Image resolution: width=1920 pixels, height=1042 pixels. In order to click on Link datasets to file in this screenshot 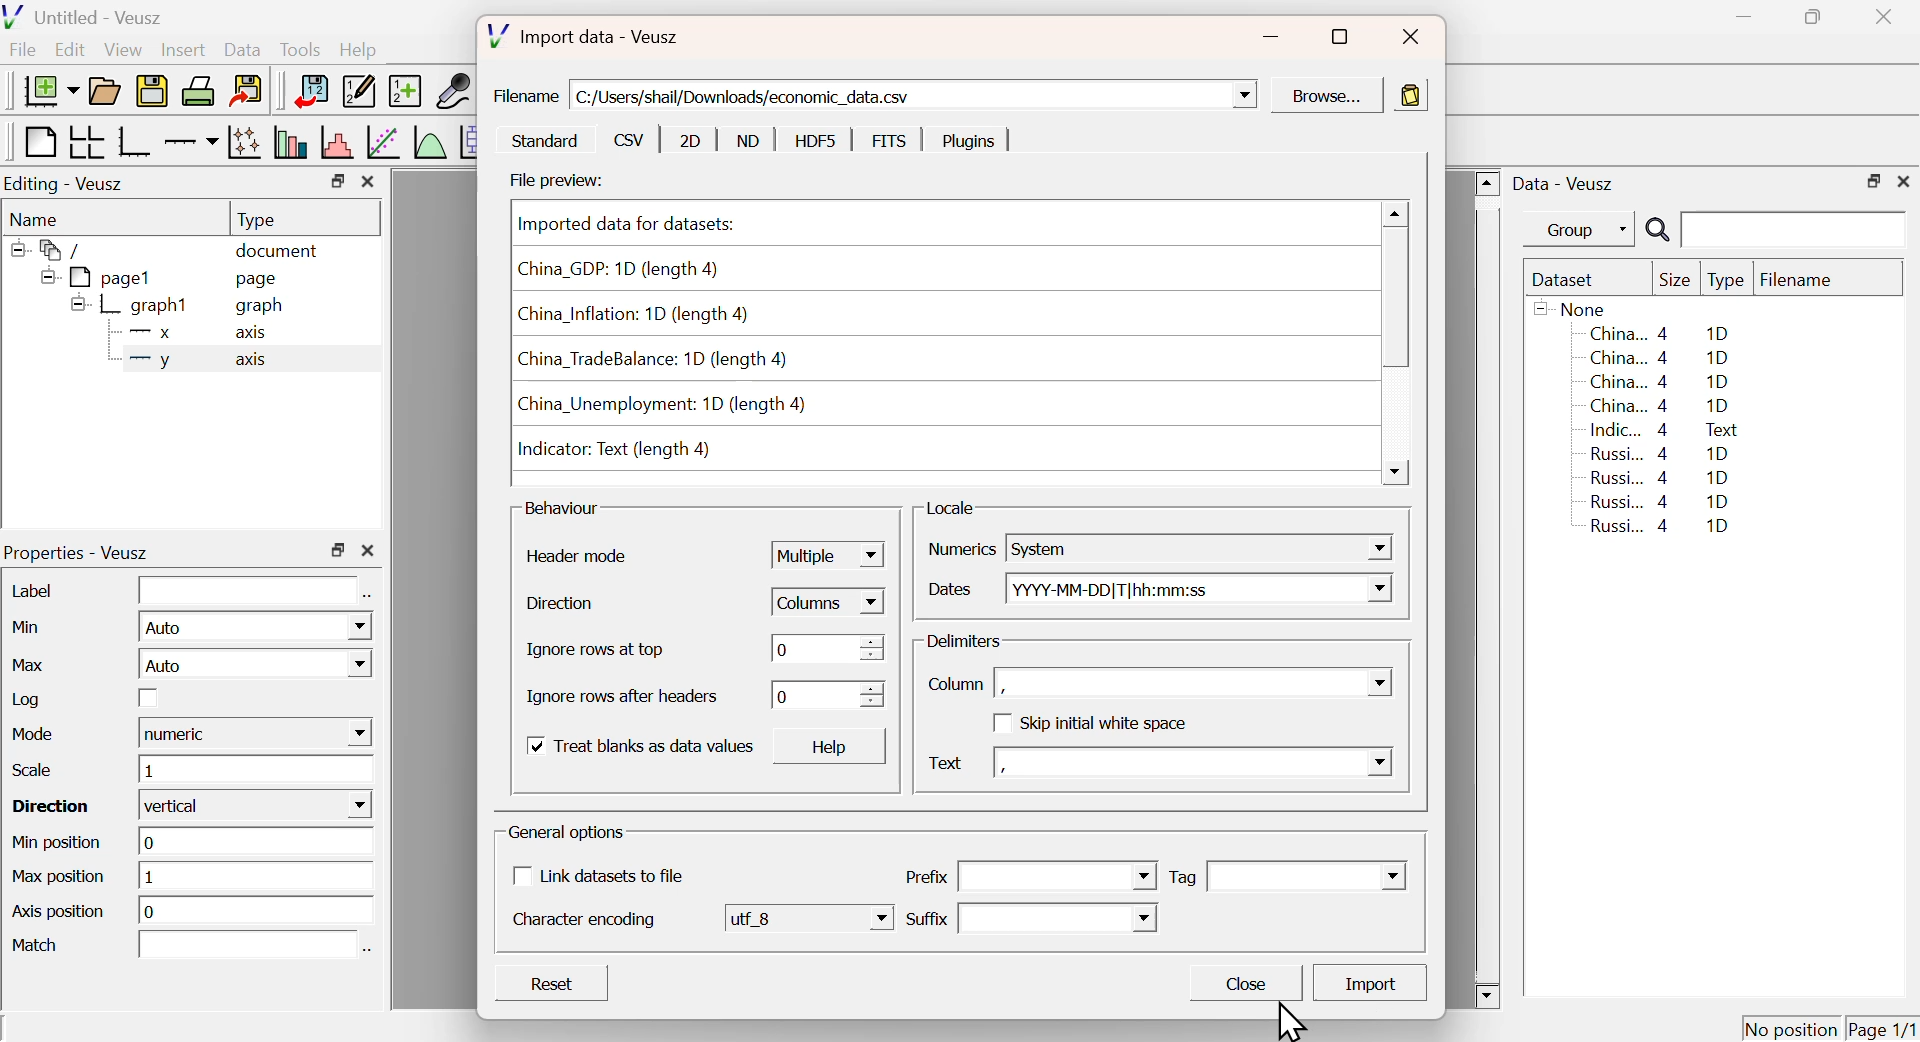, I will do `click(612, 878)`.